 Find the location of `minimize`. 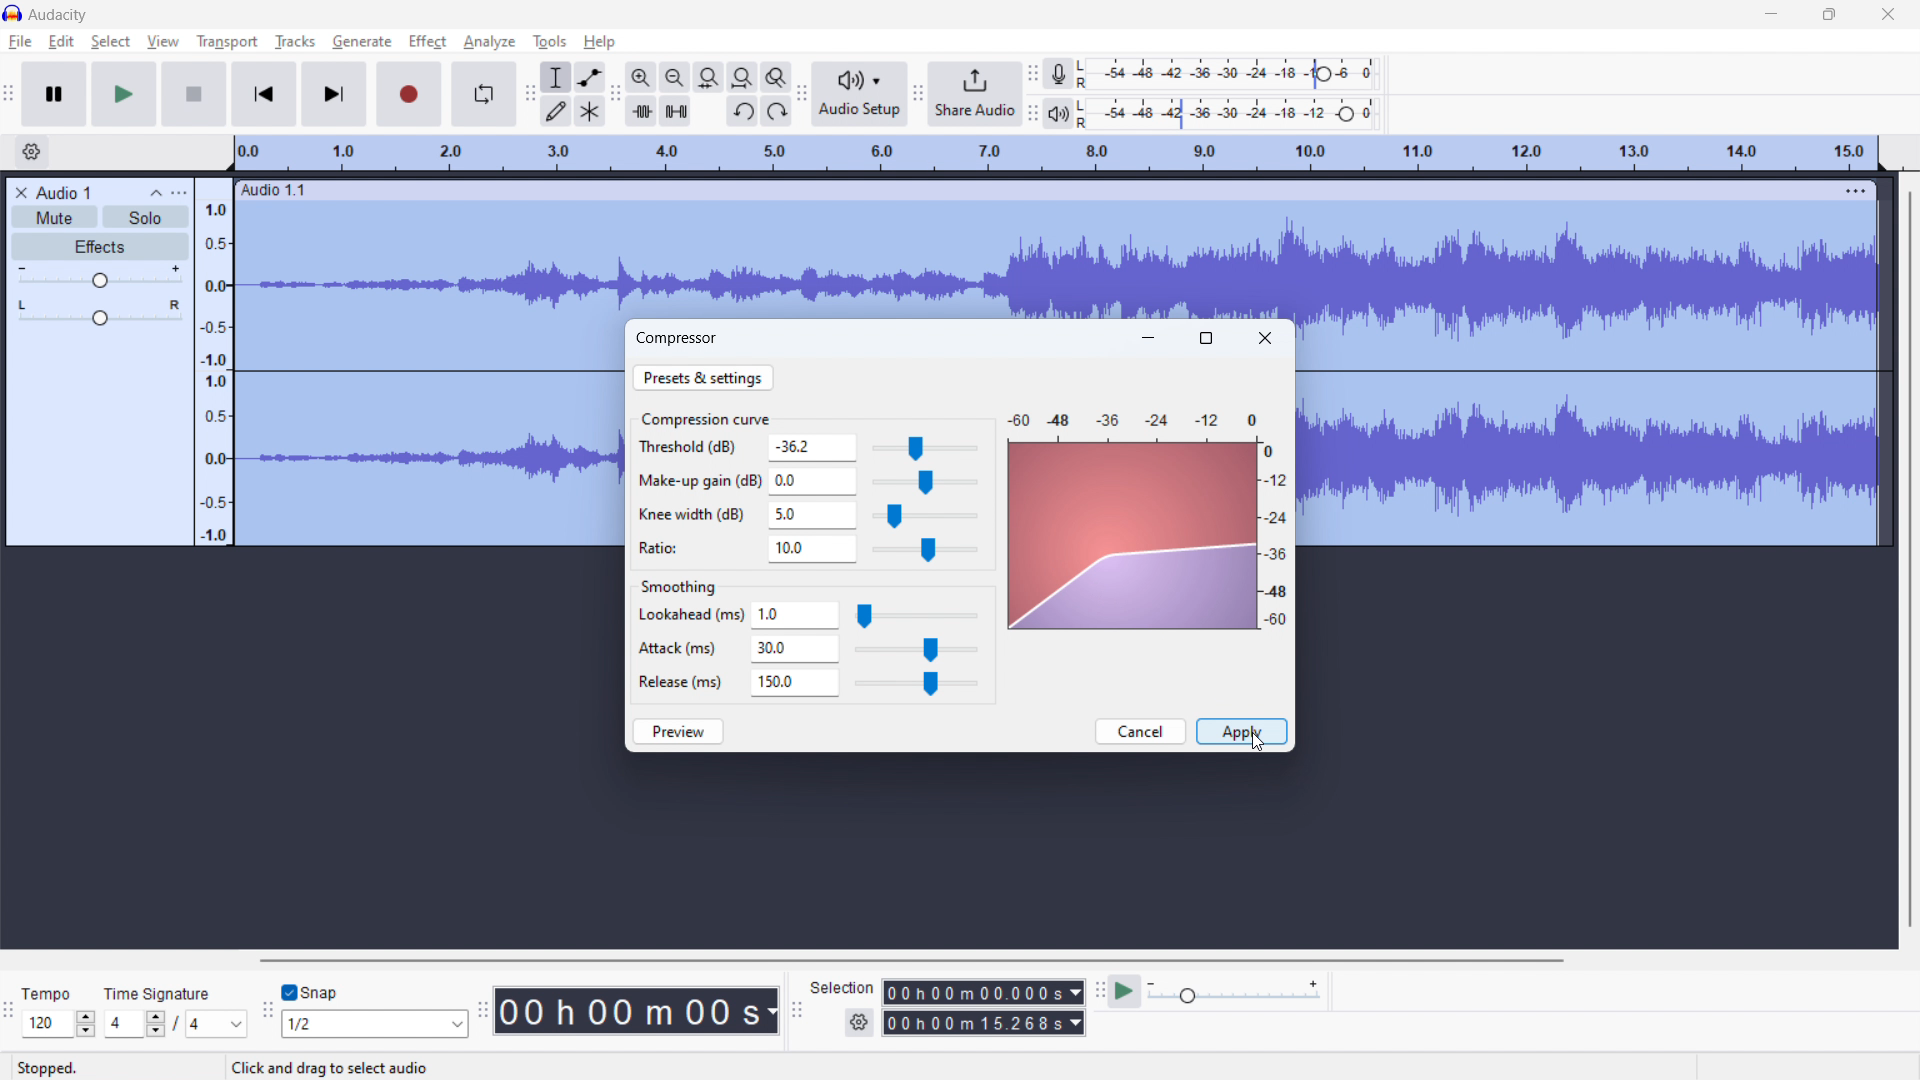

minimize is located at coordinates (1770, 14).